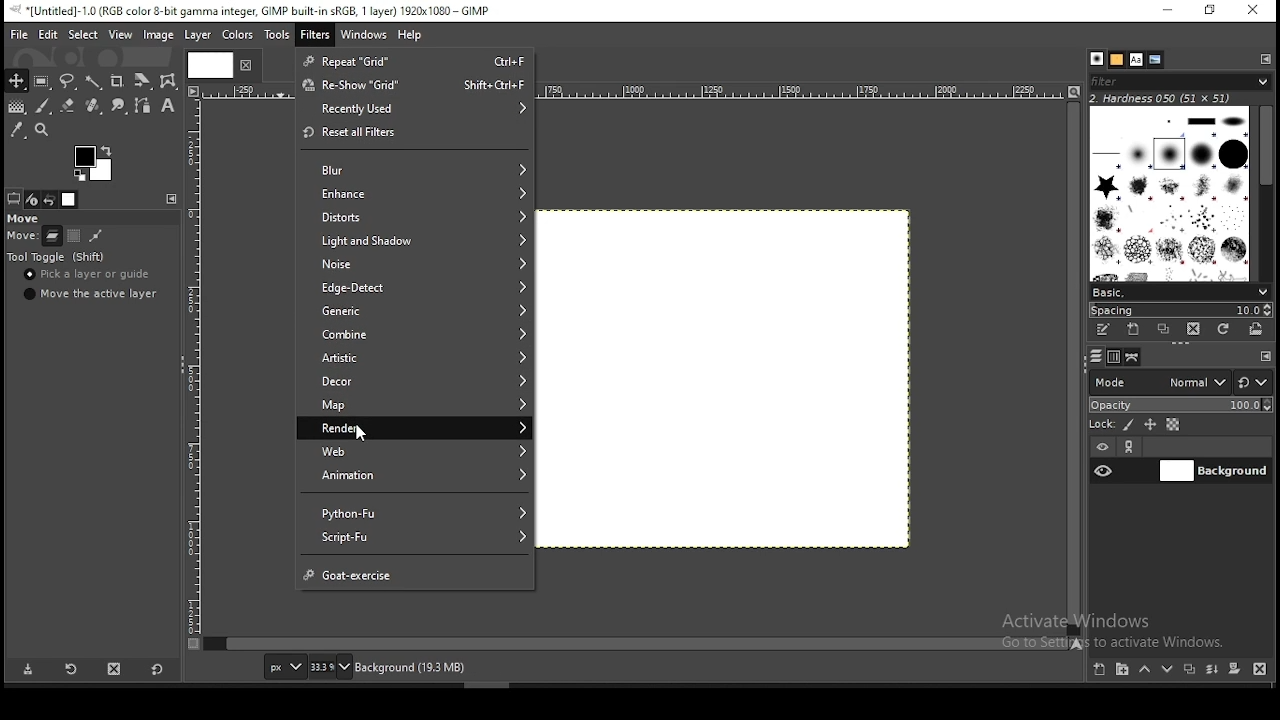 The width and height of the screenshot is (1280, 720). I want to click on paths tool, so click(148, 104).